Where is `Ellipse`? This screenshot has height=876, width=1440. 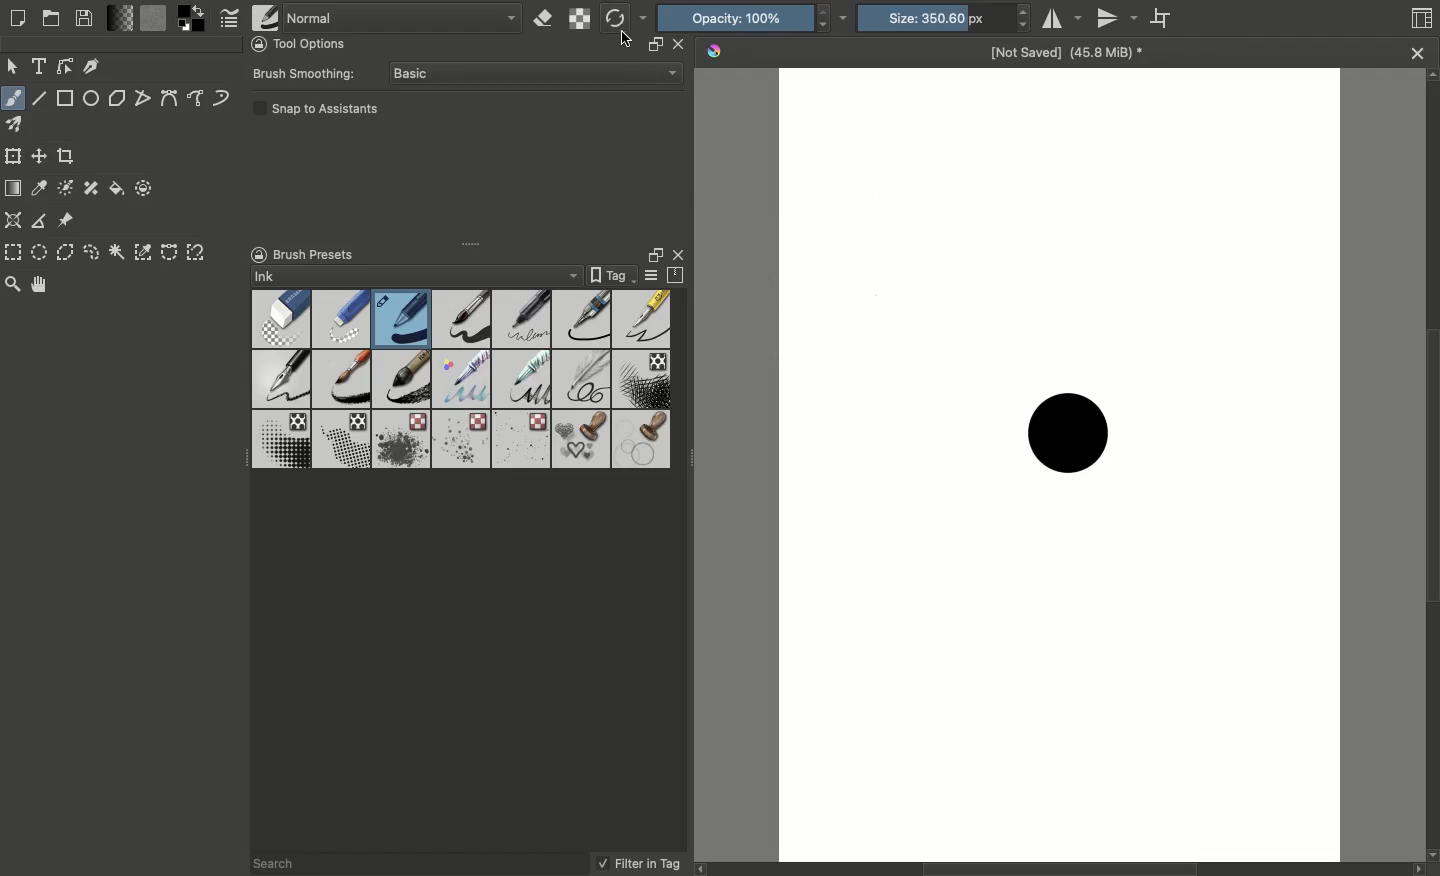 Ellipse is located at coordinates (91, 97).